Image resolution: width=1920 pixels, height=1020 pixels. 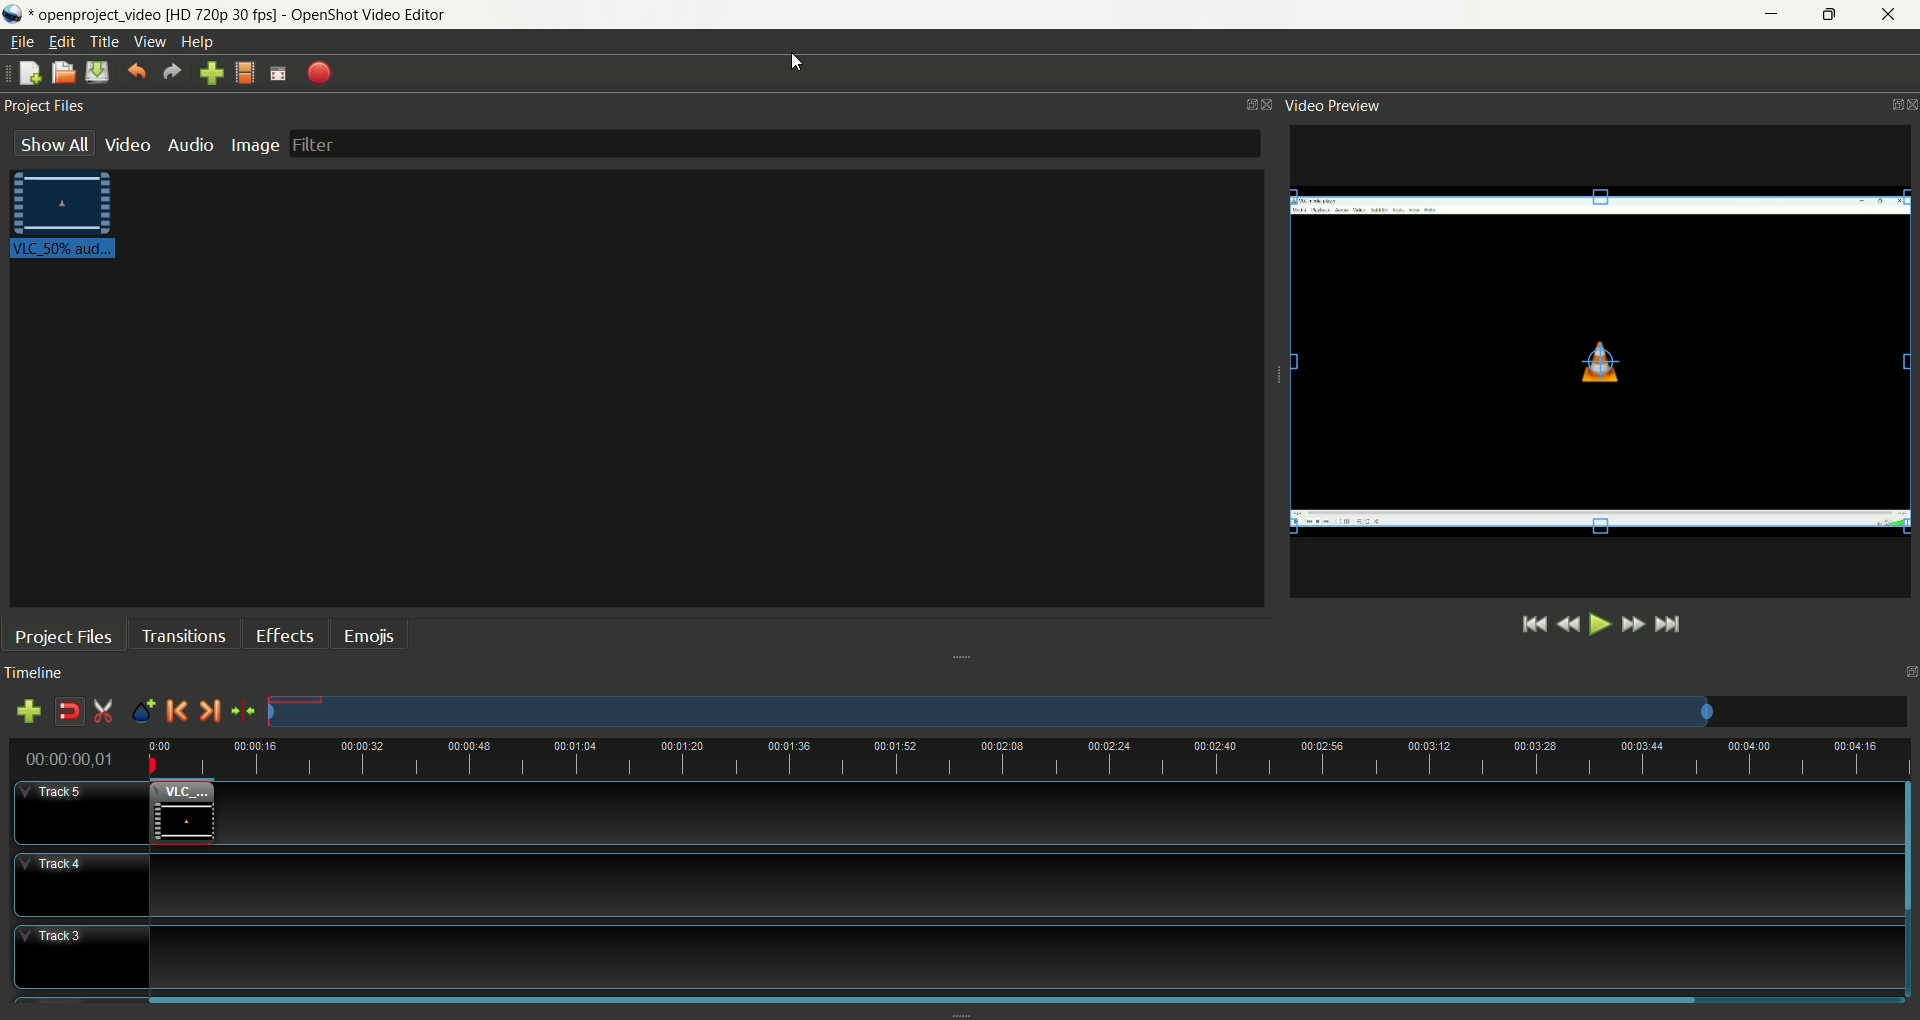 I want to click on play, so click(x=1599, y=625).